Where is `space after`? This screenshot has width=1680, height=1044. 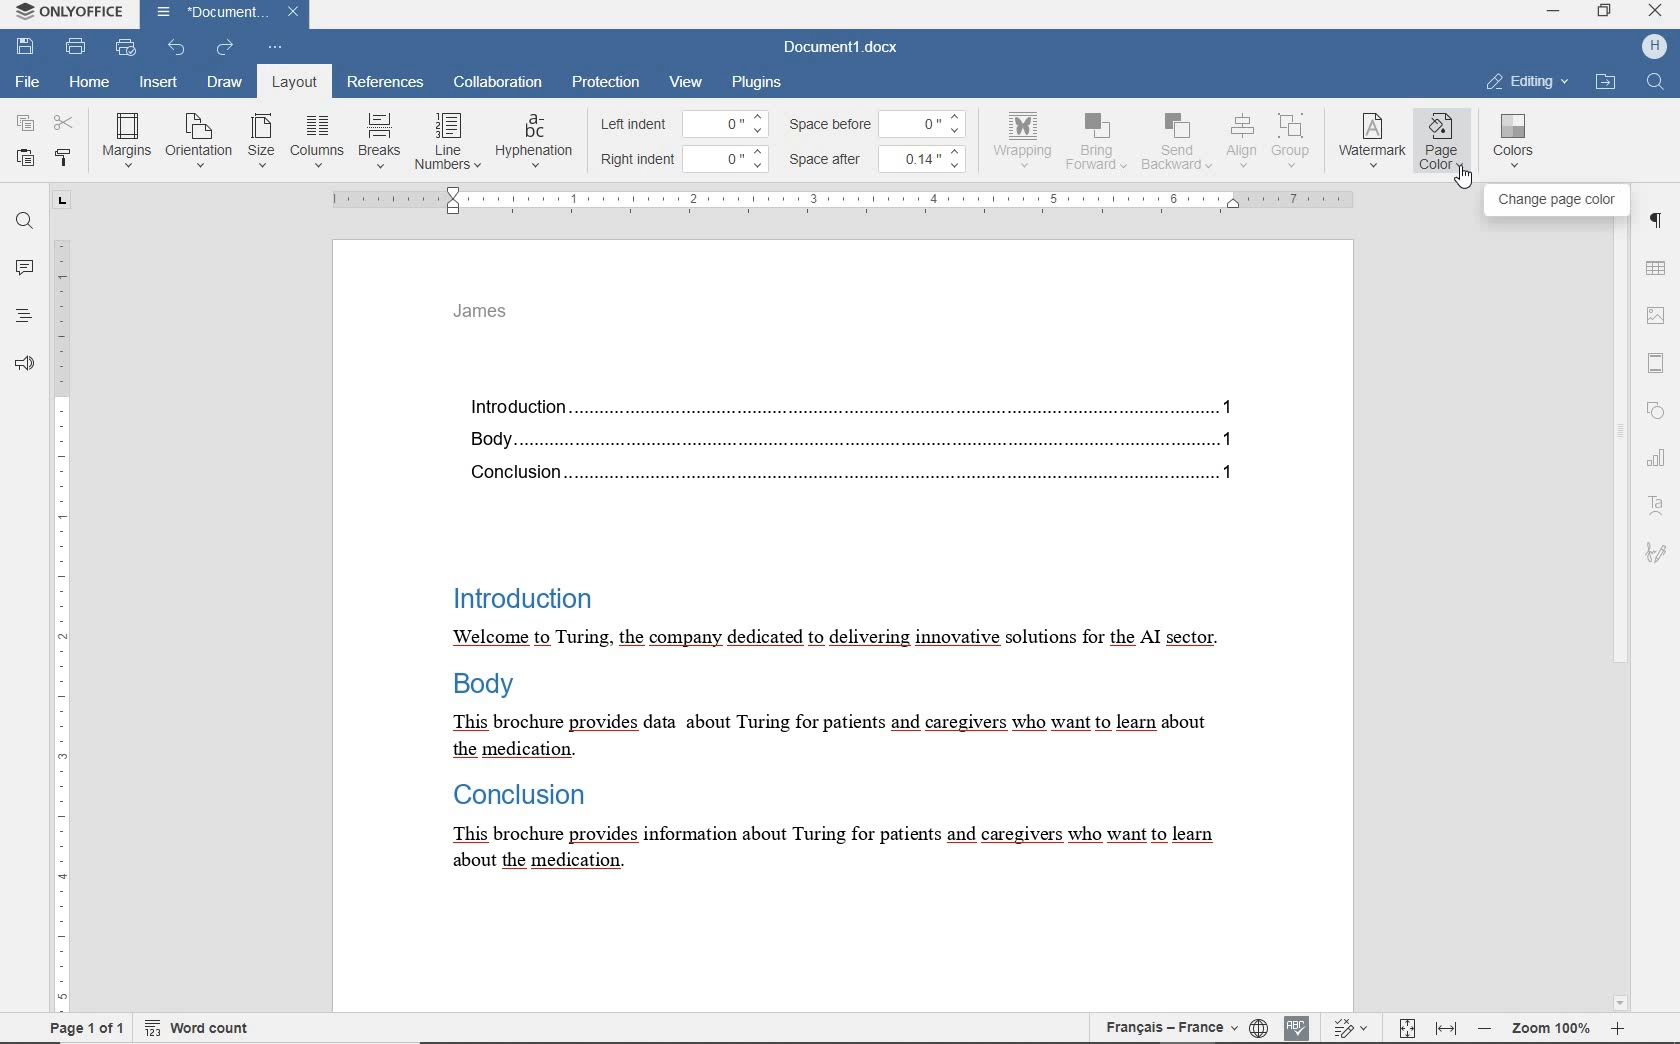 space after is located at coordinates (828, 159).